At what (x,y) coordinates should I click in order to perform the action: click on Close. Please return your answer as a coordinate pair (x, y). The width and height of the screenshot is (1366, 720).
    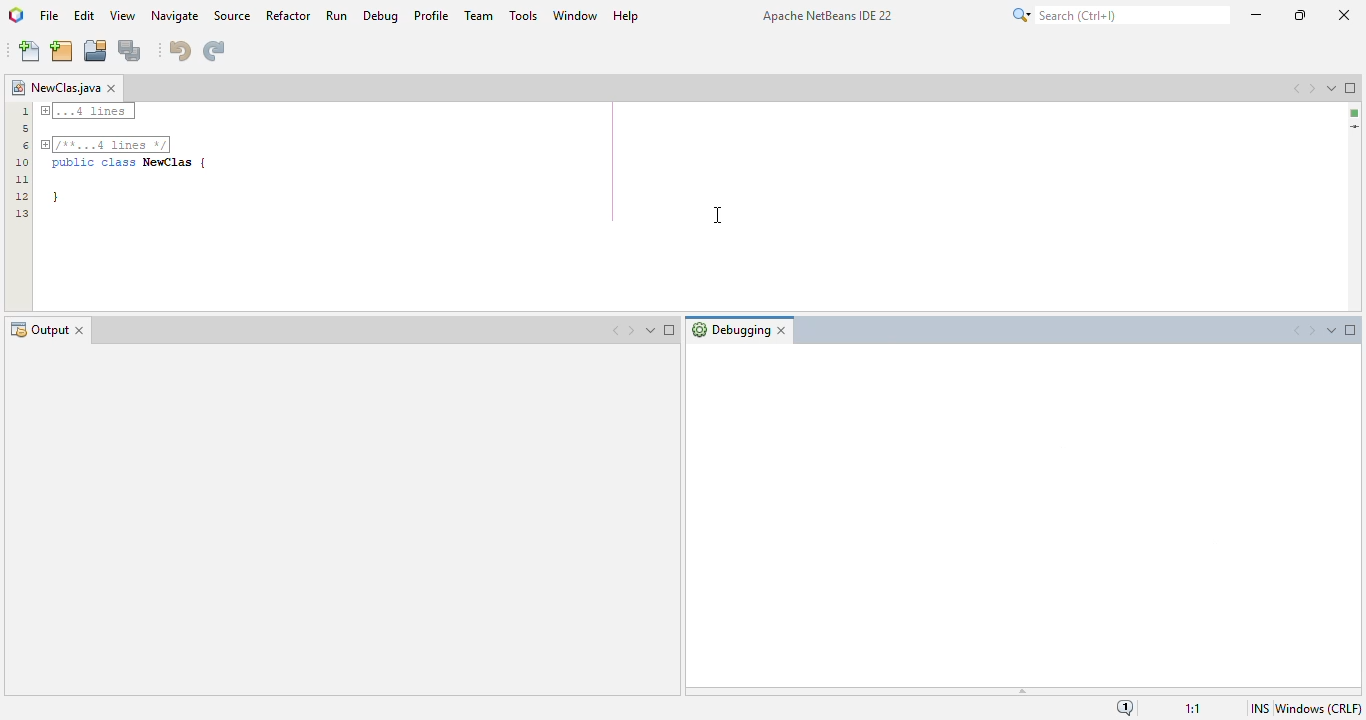
    Looking at the image, I should click on (786, 328).